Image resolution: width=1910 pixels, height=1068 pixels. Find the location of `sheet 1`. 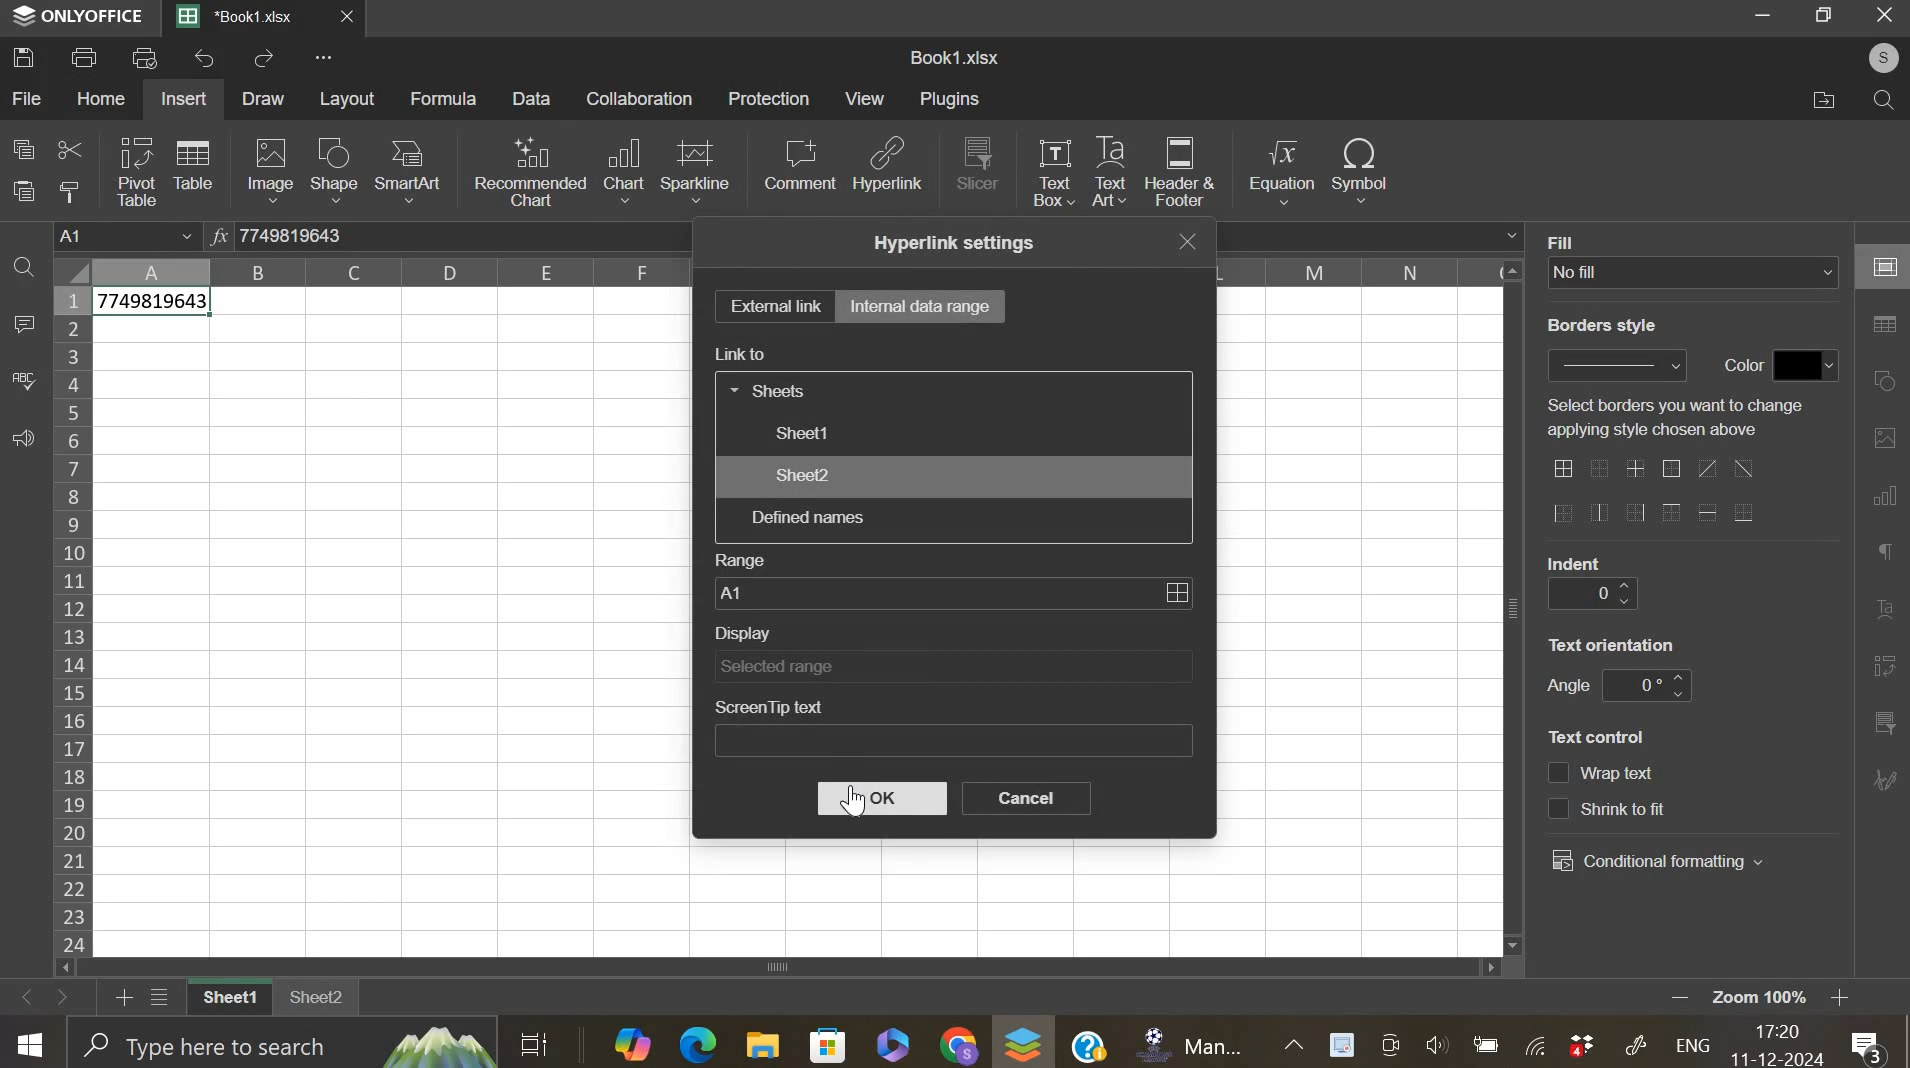

sheet 1 is located at coordinates (801, 432).